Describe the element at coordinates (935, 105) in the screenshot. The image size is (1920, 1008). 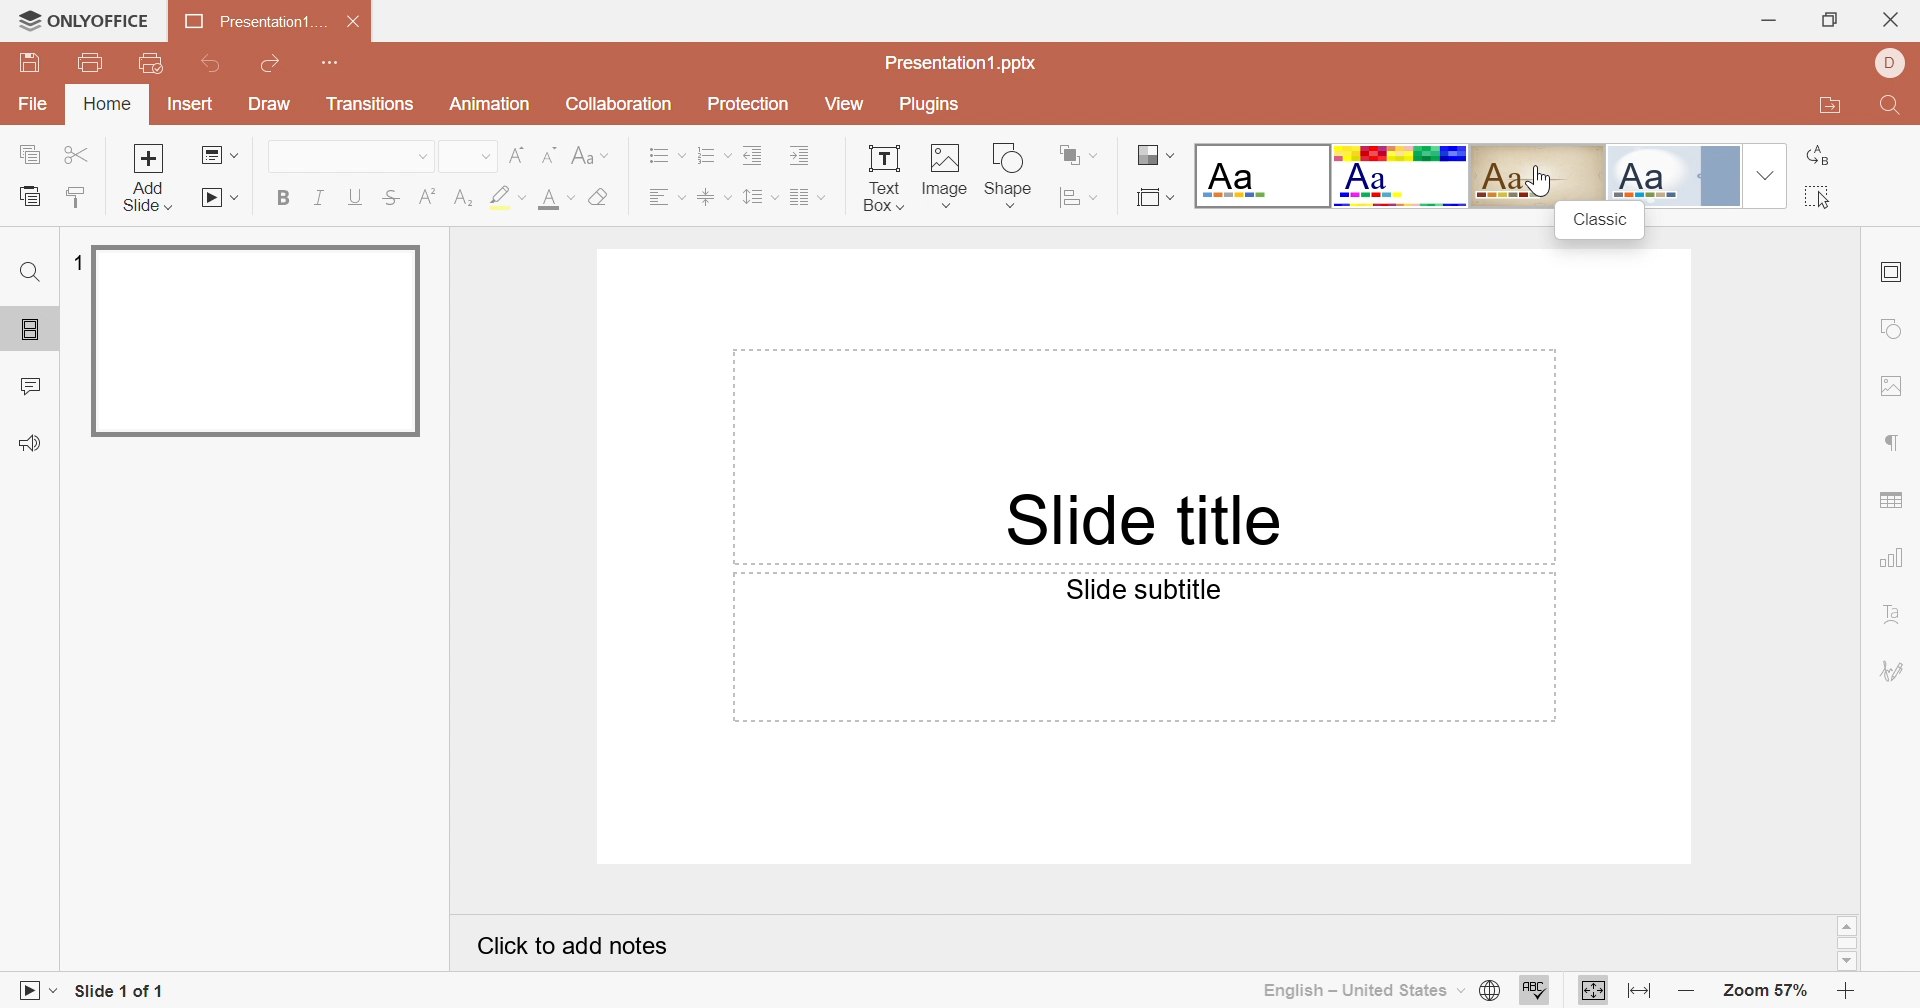
I see `Plugins` at that location.